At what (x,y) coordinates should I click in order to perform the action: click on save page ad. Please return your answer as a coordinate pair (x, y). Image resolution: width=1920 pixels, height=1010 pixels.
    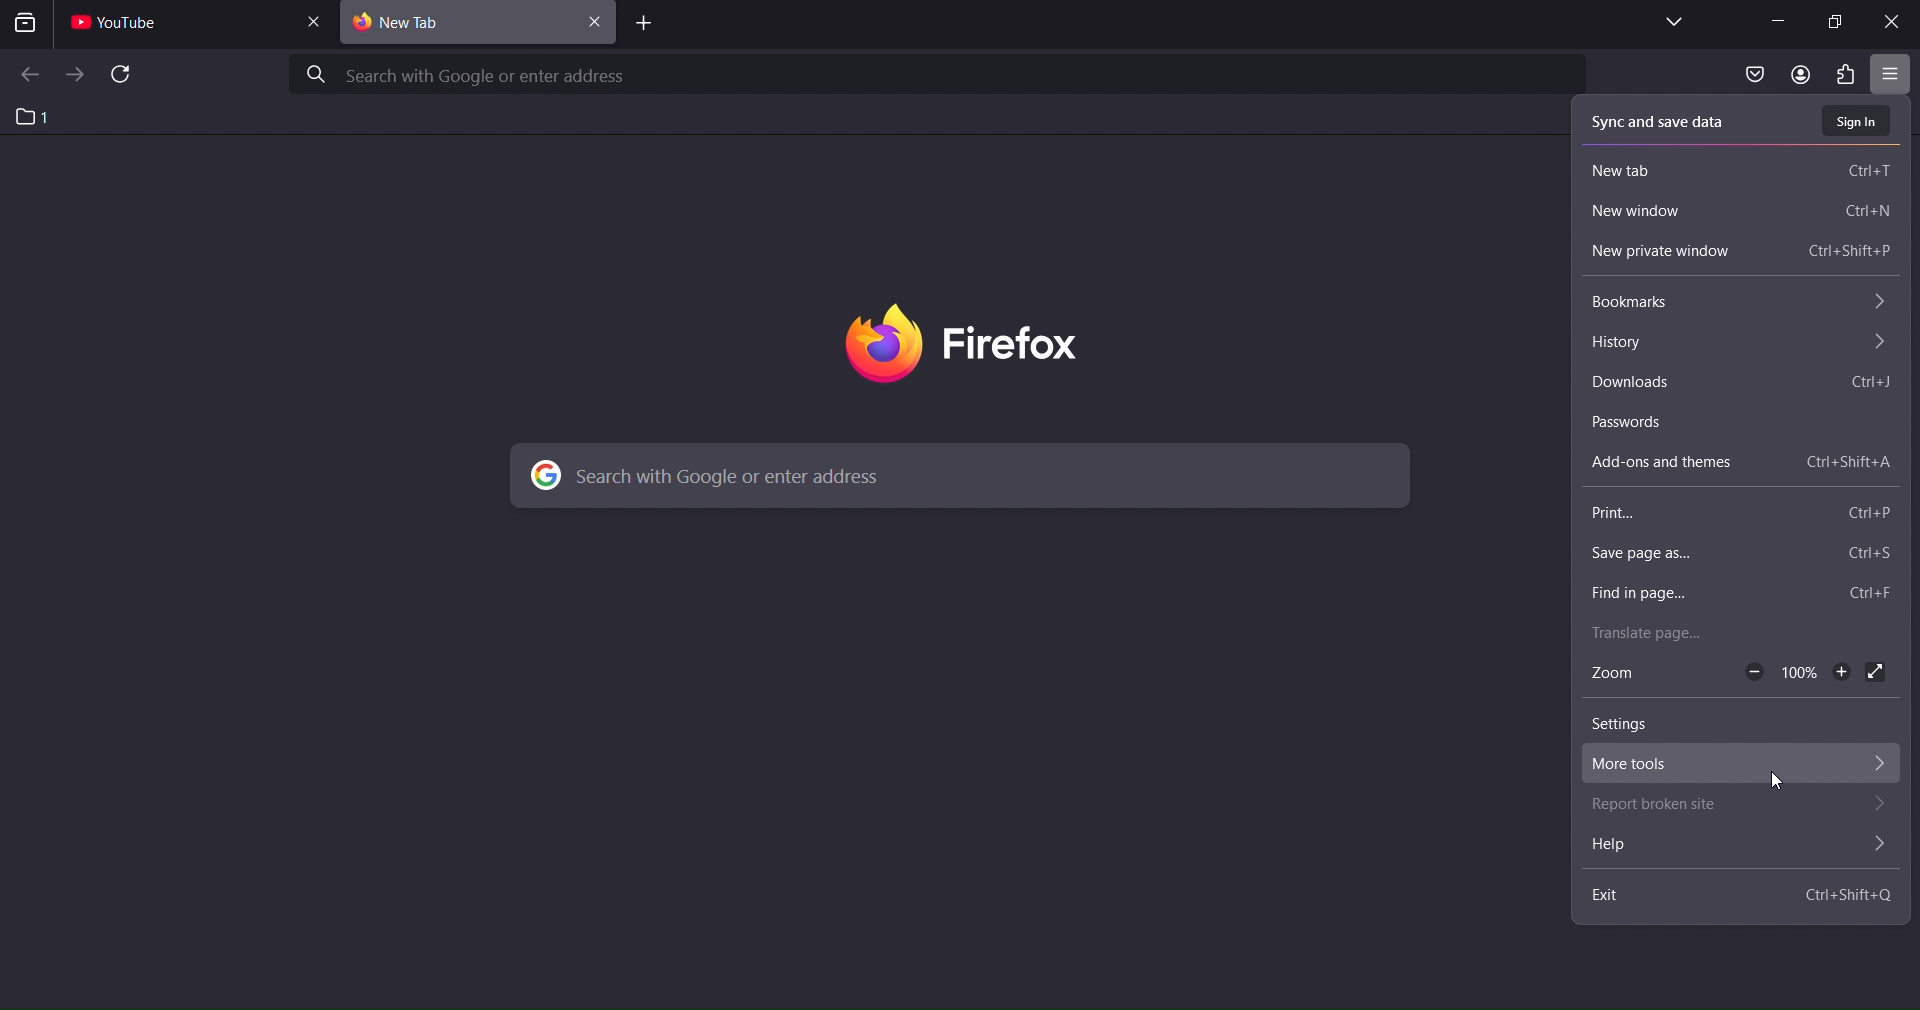
    Looking at the image, I should click on (1651, 556).